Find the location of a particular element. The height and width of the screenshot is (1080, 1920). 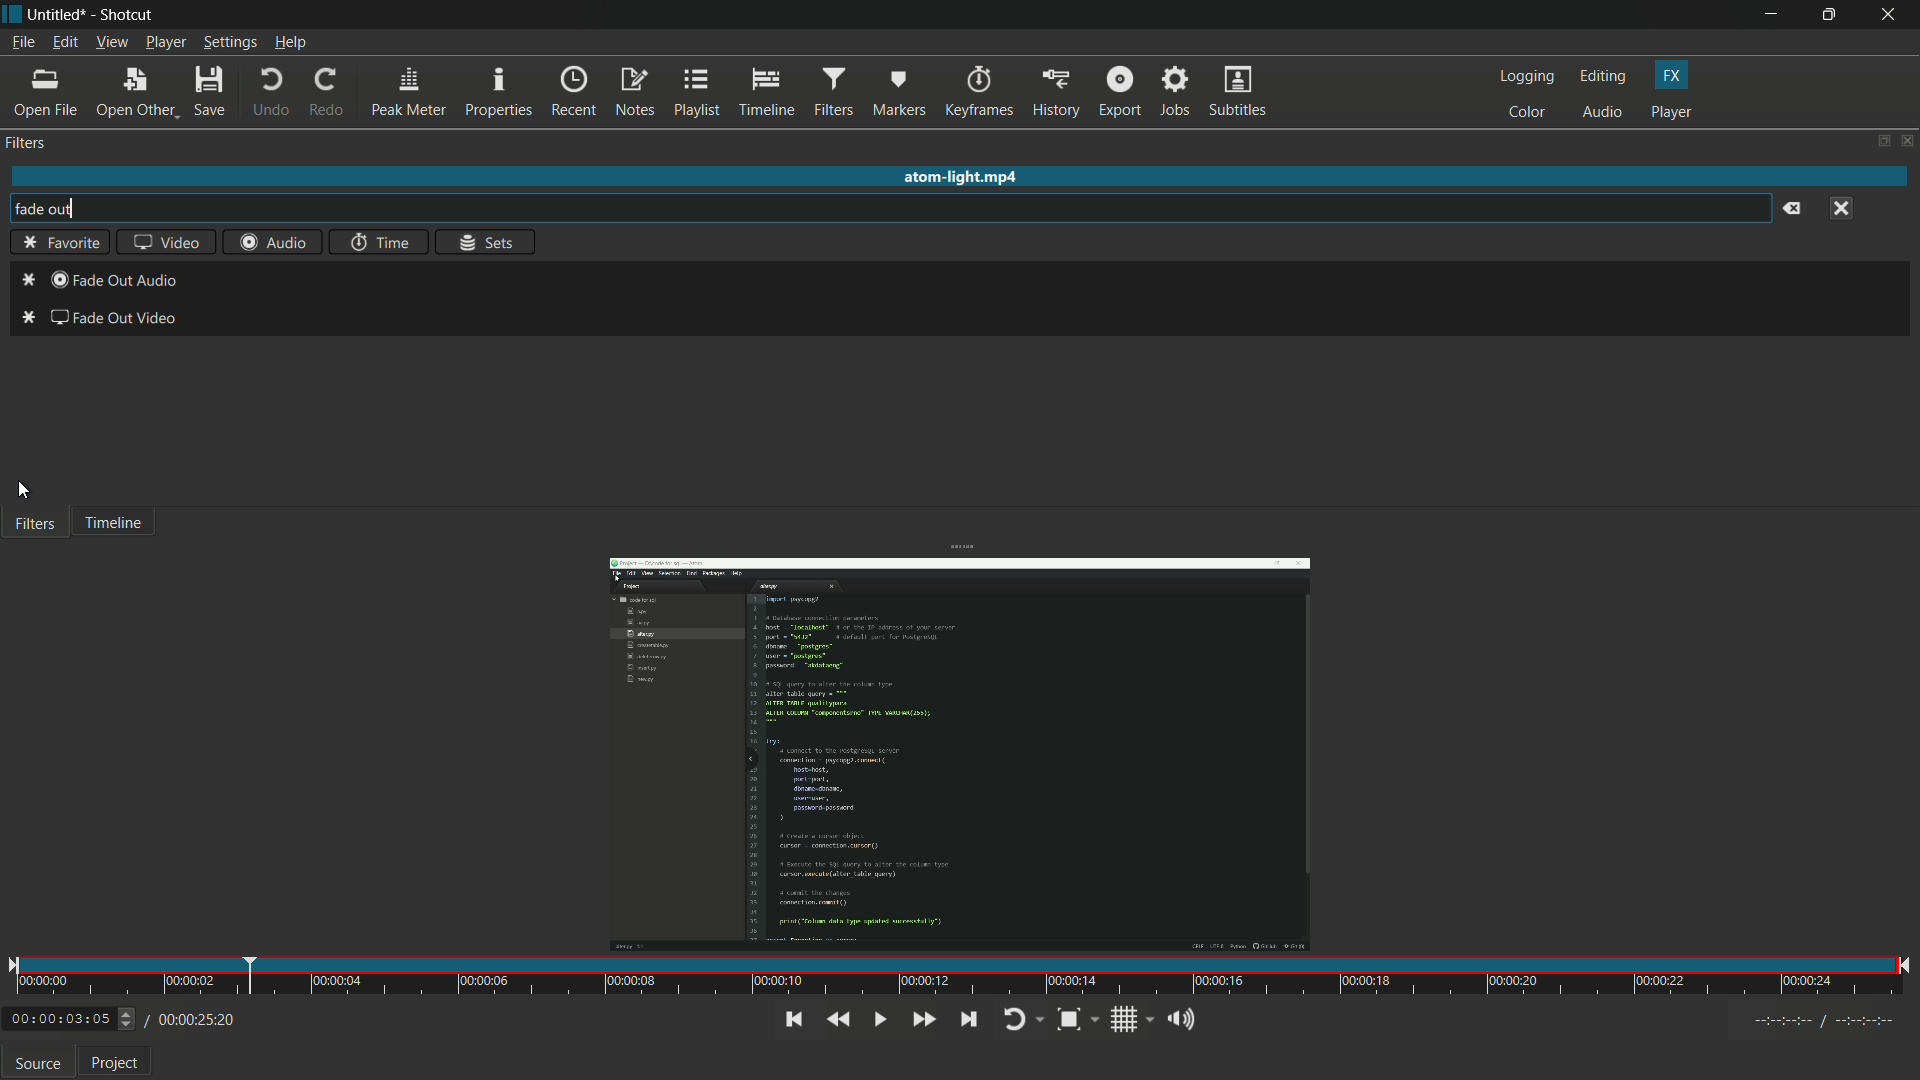

play quickly backward is located at coordinates (838, 1019).